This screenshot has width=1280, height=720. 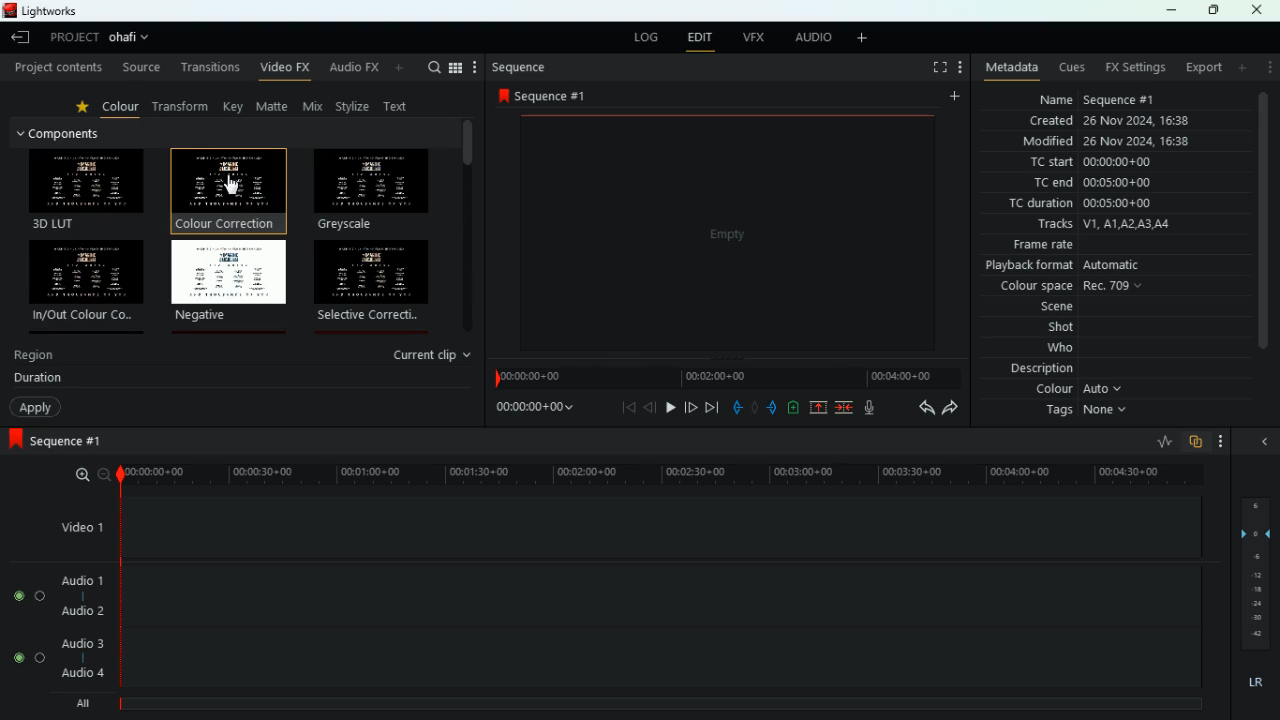 What do you see at coordinates (68, 133) in the screenshot?
I see `components` at bounding box center [68, 133].